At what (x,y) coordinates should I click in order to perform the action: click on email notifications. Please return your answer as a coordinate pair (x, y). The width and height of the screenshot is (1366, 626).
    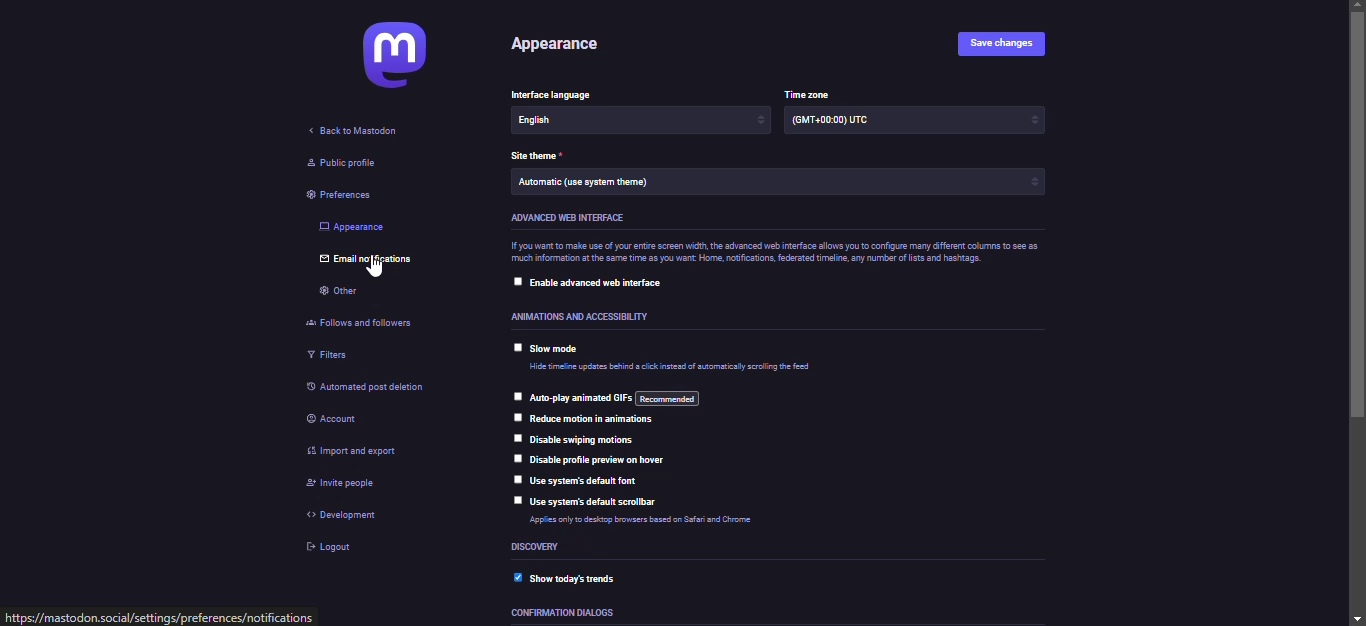
    Looking at the image, I should click on (372, 260).